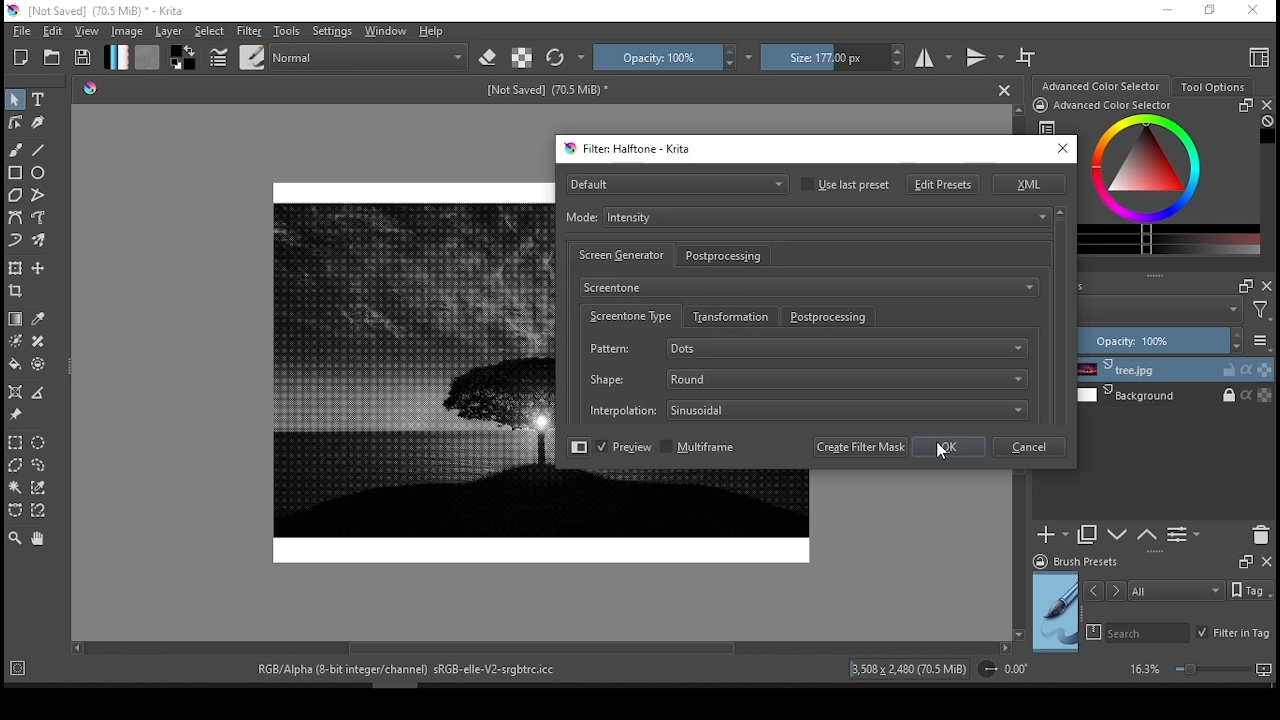 This screenshot has height=720, width=1280. What do you see at coordinates (944, 184) in the screenshot?
I see `edit preset` at bounding box center [944, 184].